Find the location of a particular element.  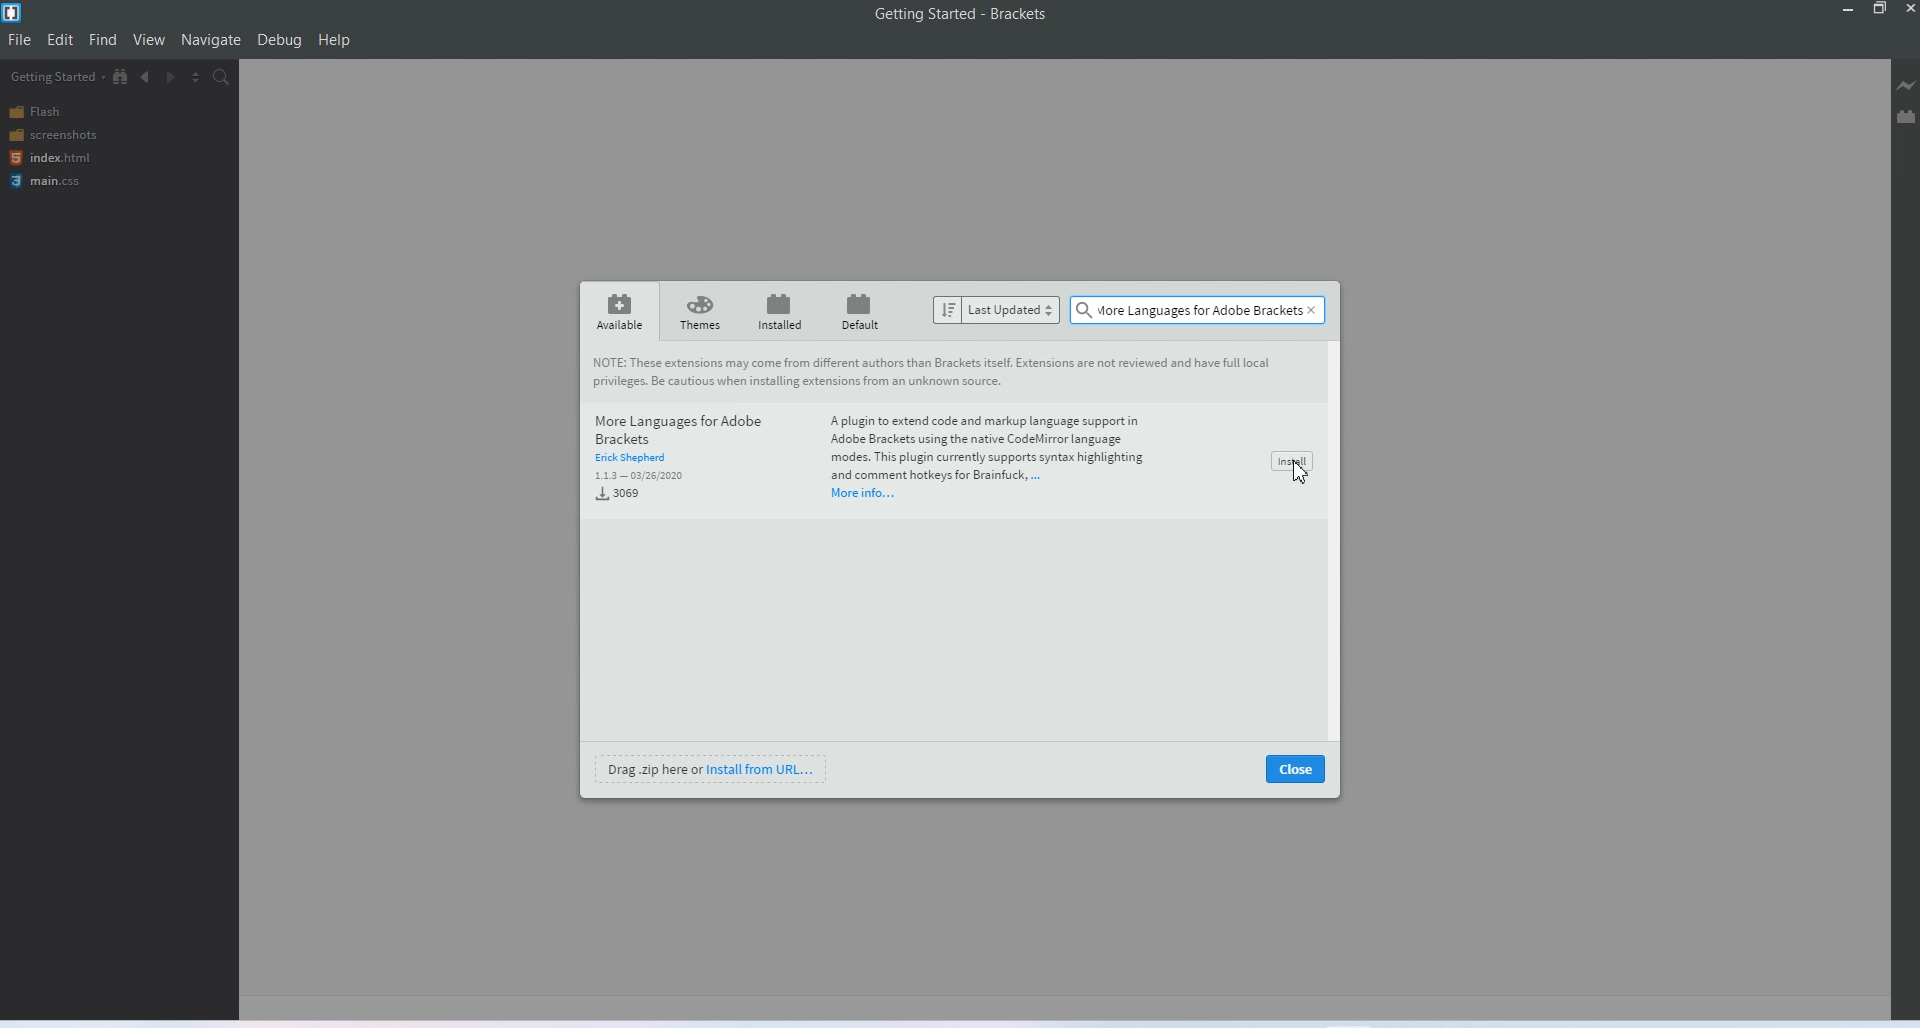

Show in the file tree is located at coordinates (122, 76).